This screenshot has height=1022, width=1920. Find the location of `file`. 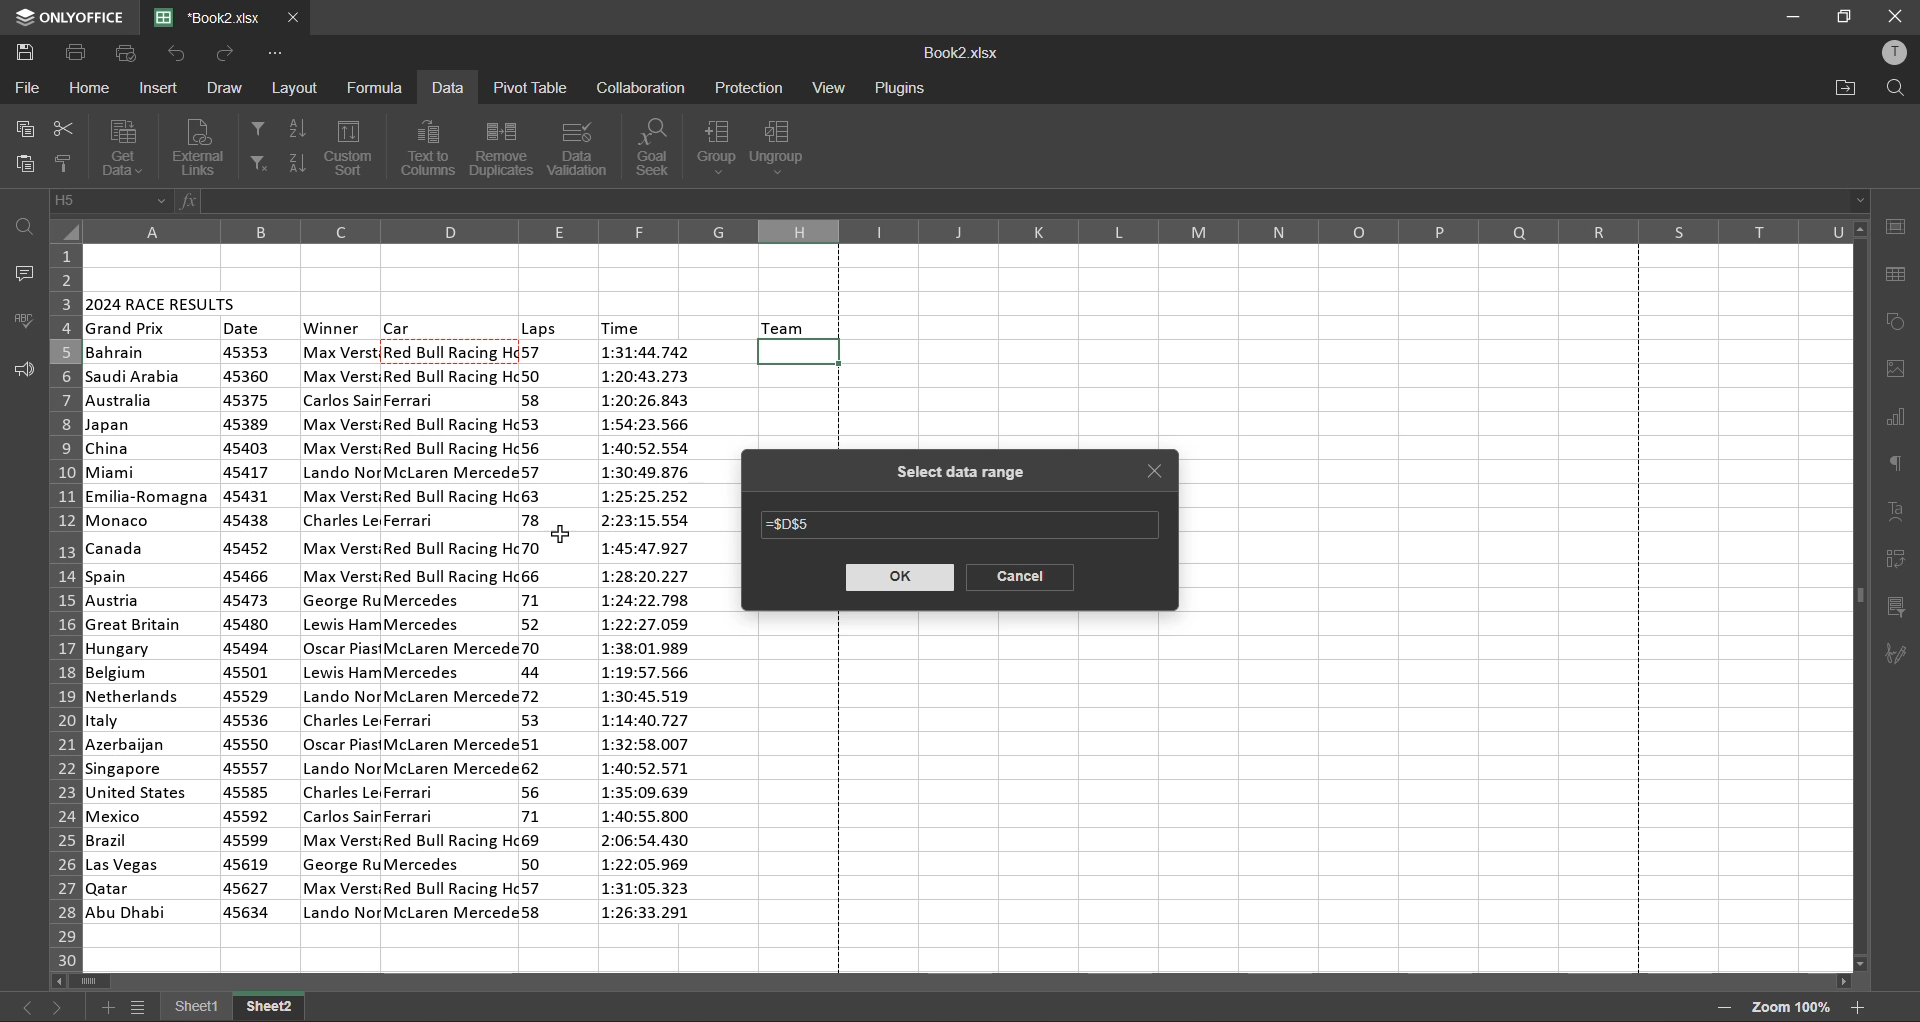

file is located at coordinates (24, 88).